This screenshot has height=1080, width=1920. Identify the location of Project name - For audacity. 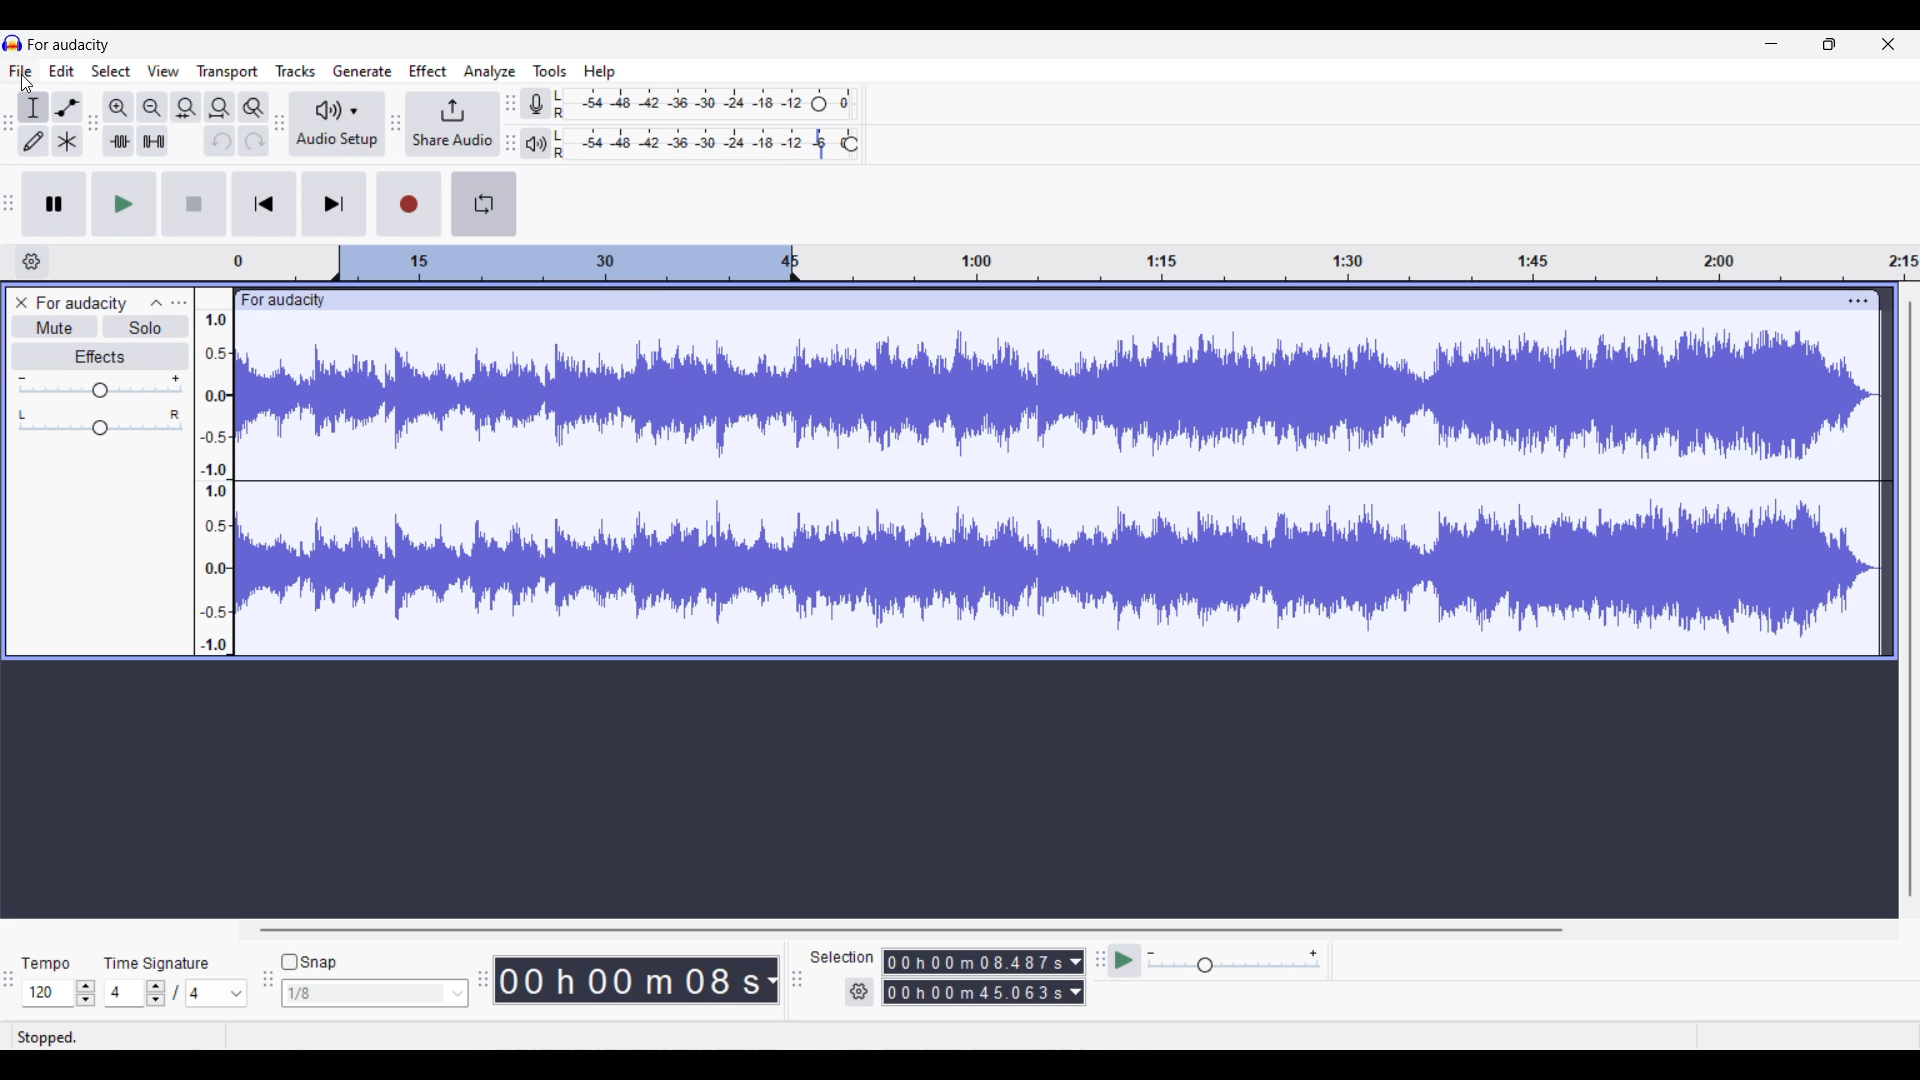
(83, 303).